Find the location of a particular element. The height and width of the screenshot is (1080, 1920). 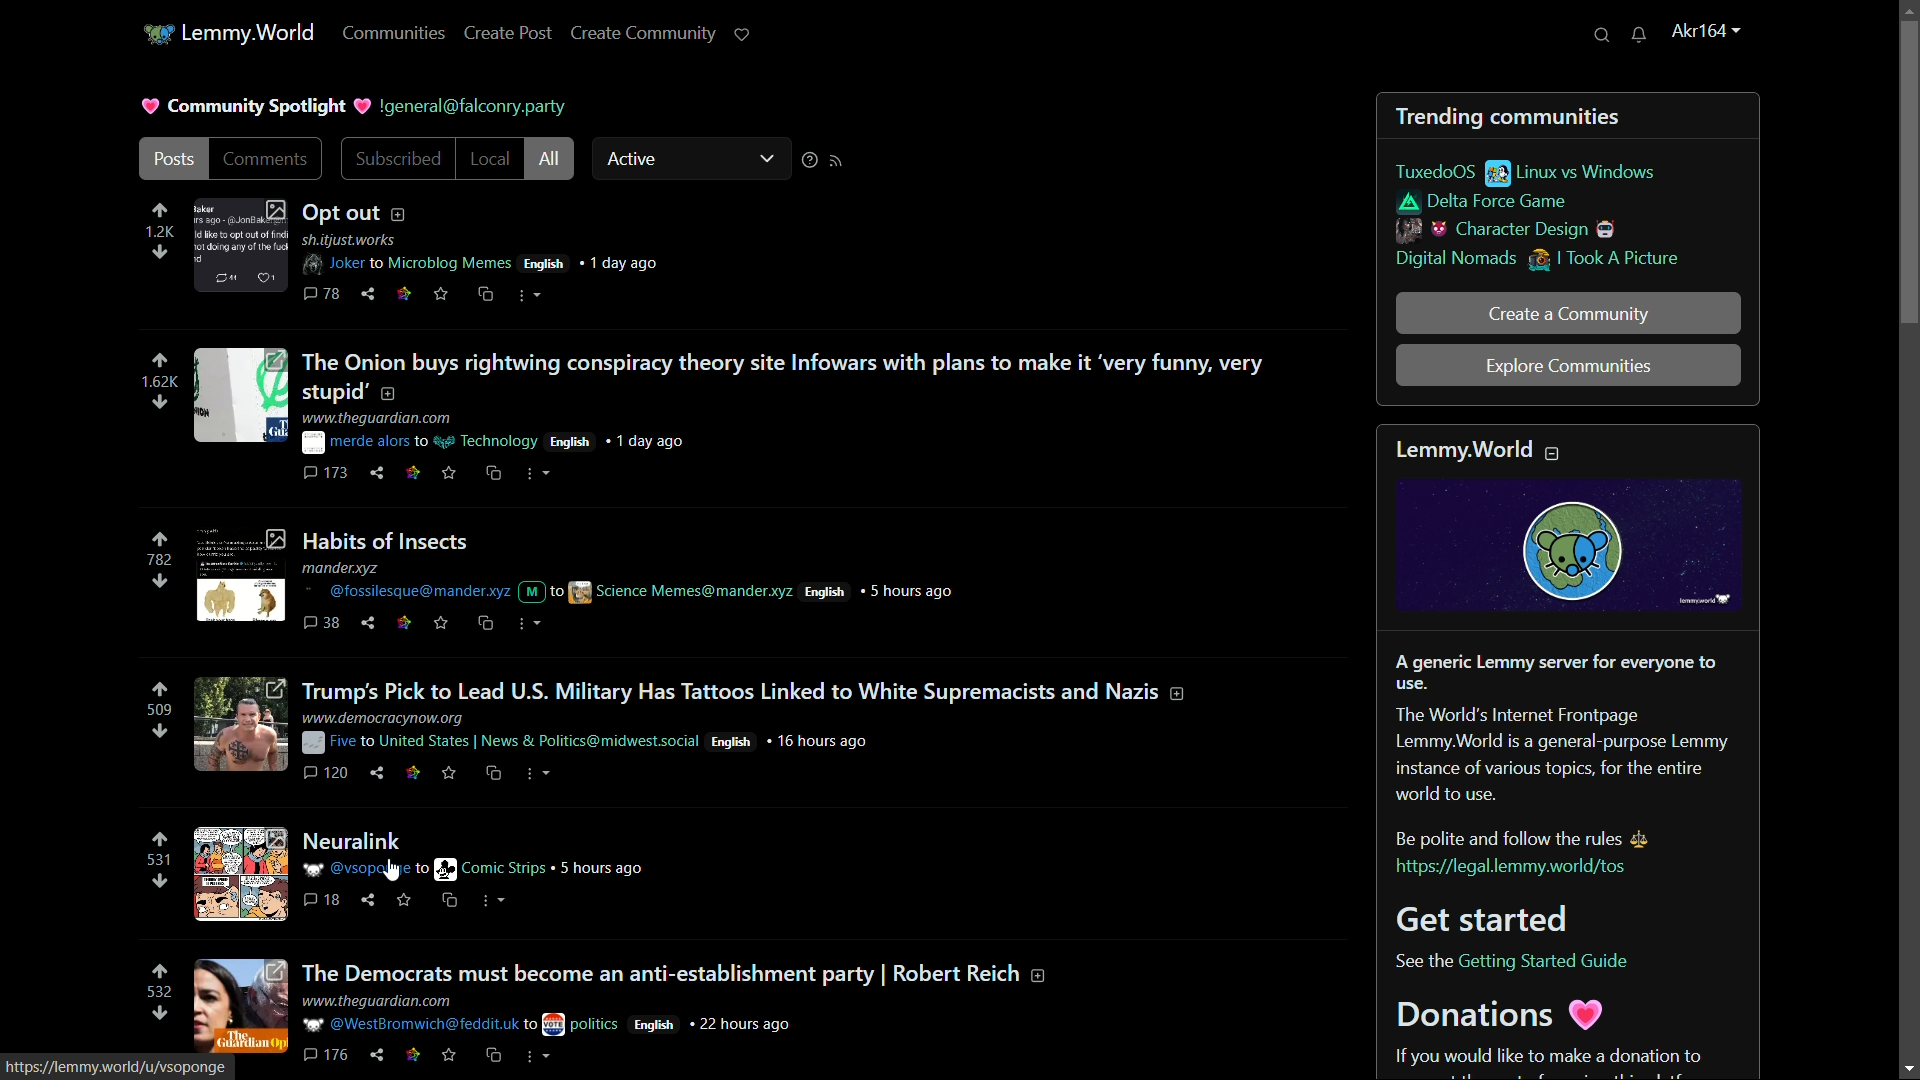

downvote is located at coordinates (158, 729).